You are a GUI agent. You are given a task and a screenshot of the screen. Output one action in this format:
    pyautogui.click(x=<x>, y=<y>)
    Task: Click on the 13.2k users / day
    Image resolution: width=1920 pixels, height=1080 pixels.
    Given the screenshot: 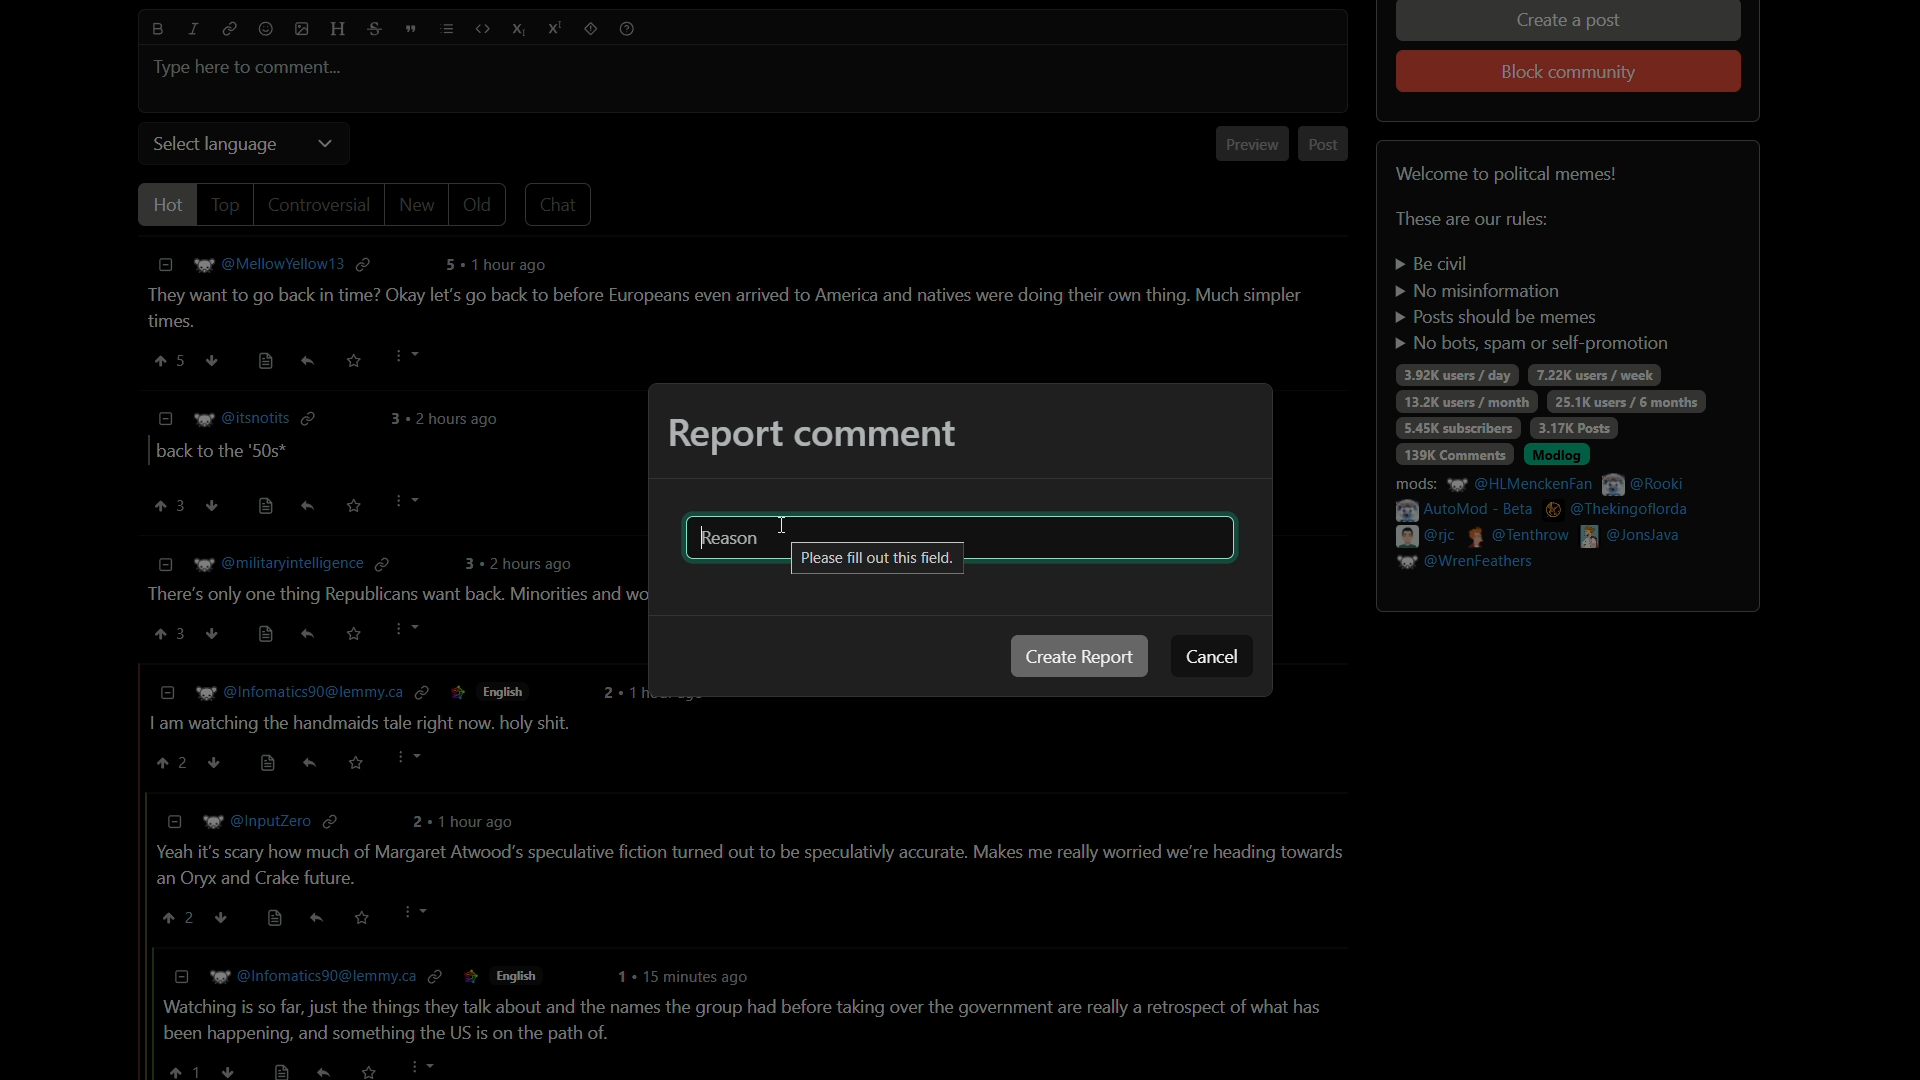 What is the action you would take?
    pyautogui.click(x=1465, y=401)
    